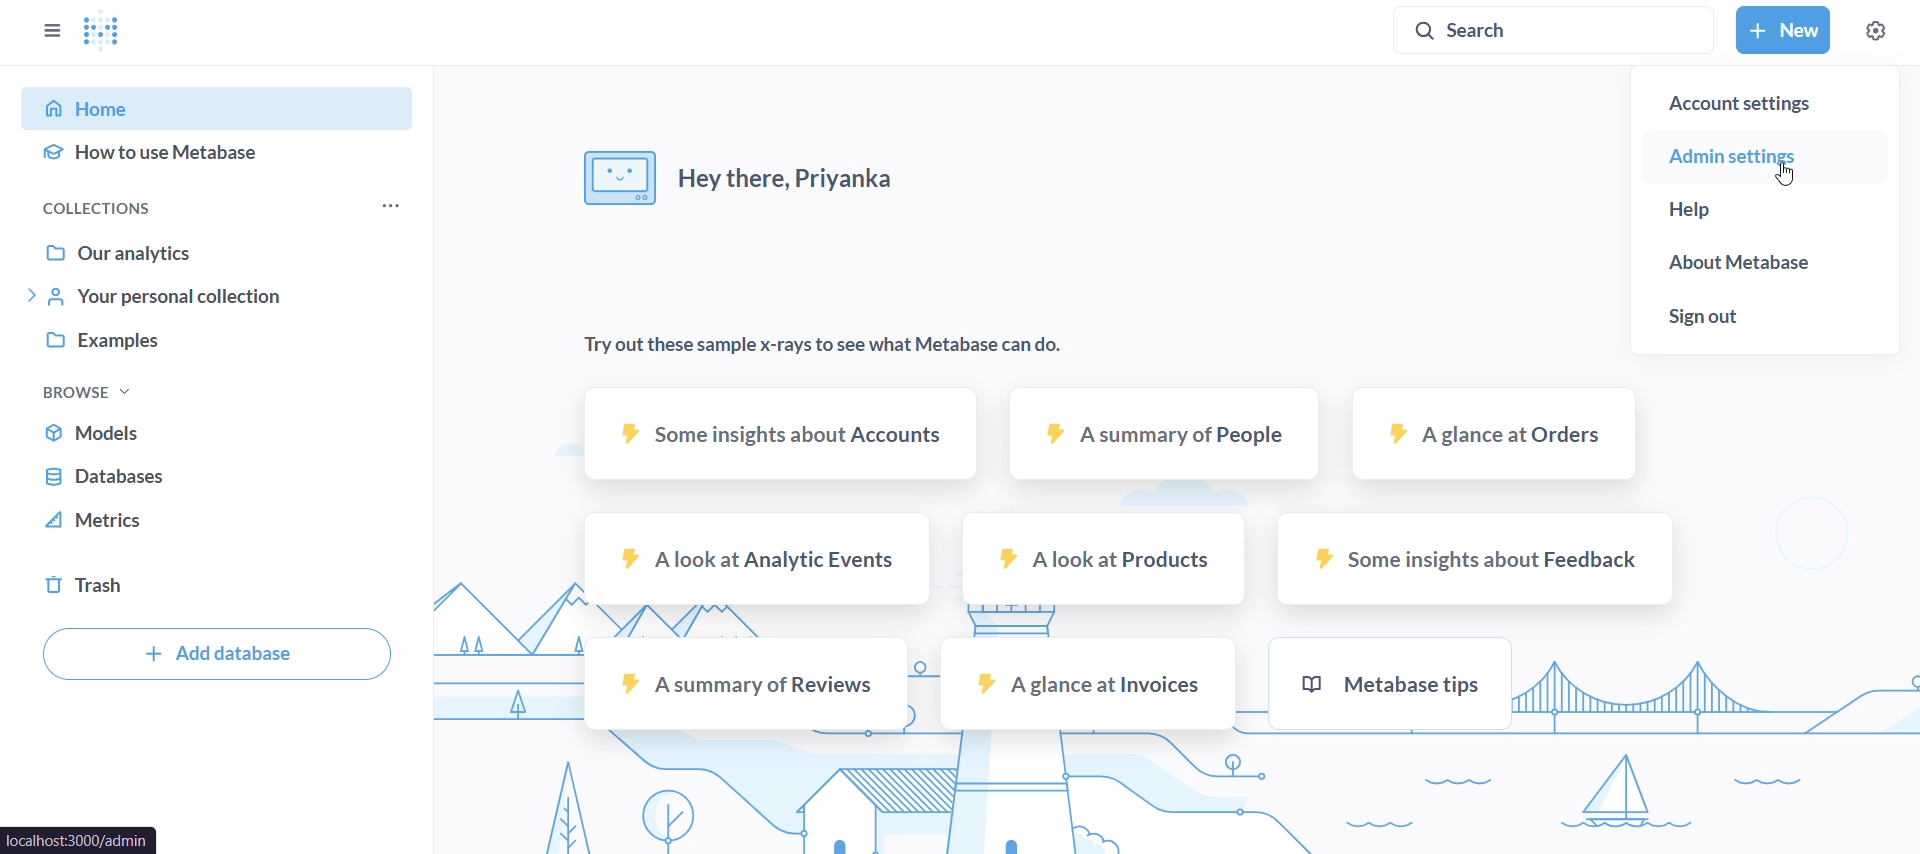  What do you see at coordinates (219, 298) in the screenshot?
I see `your personal collection` at bounding box center [219, 298].